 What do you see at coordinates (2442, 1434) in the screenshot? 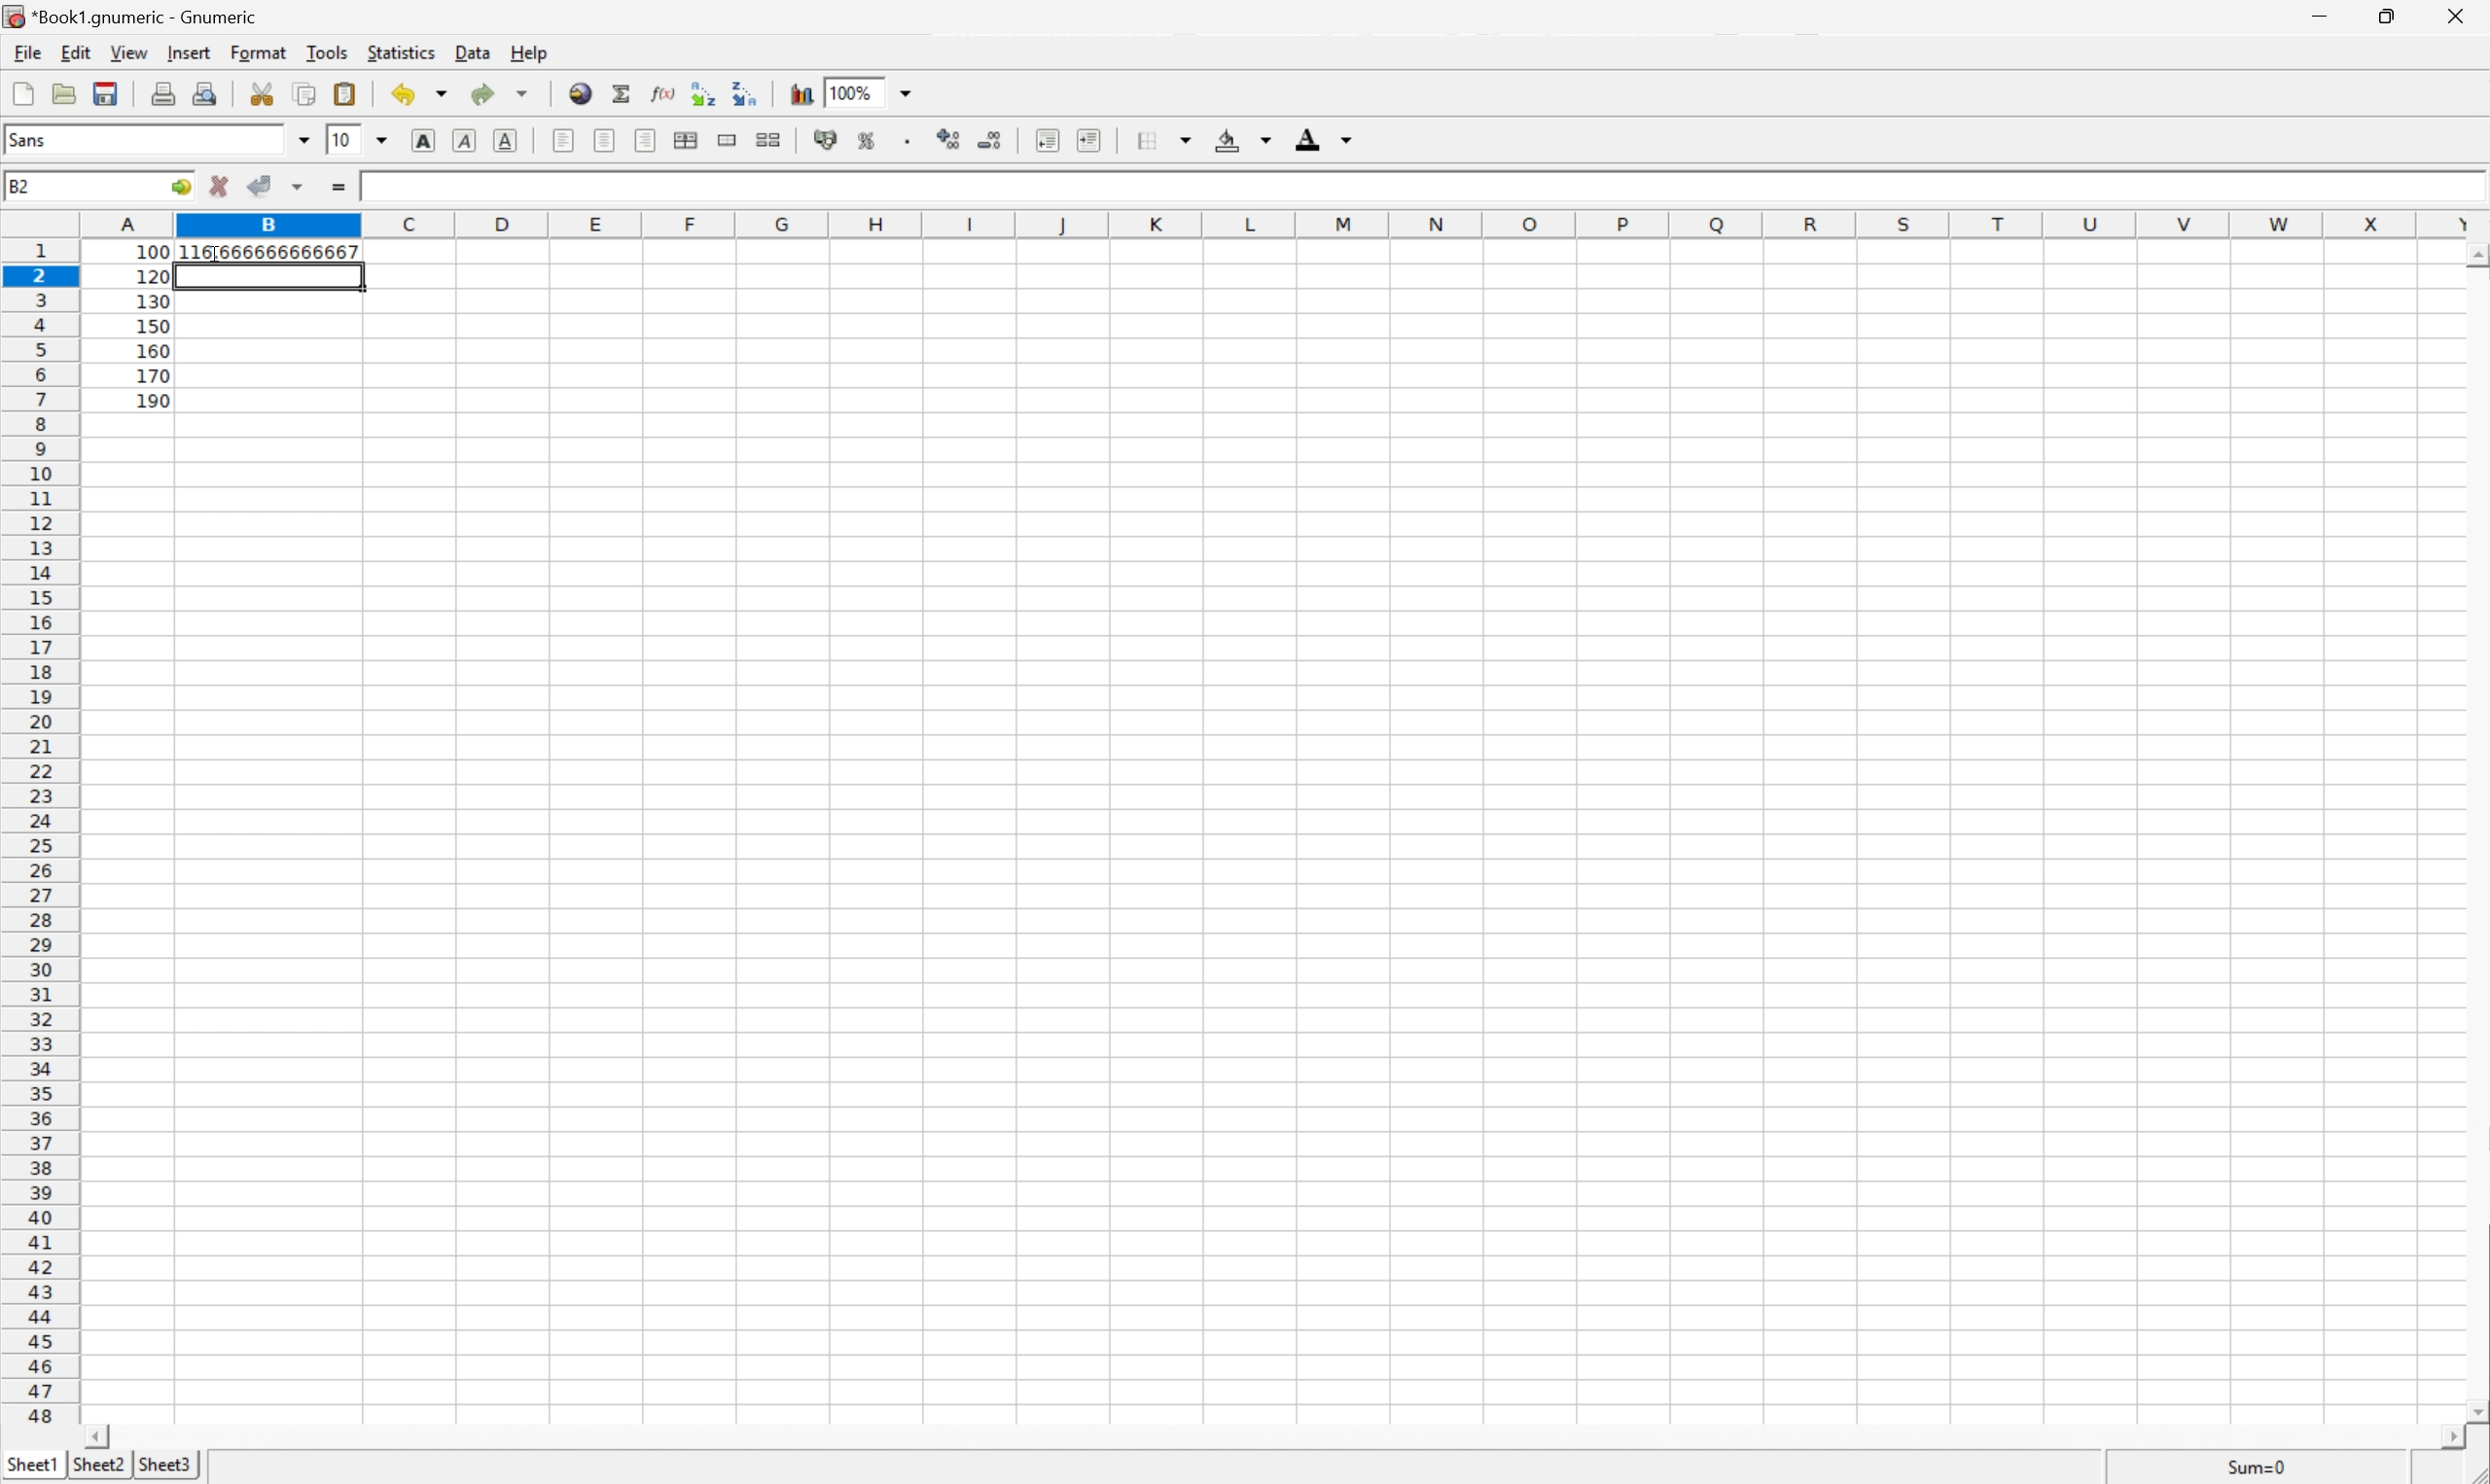
I see `Scroll Right` at bounding box center [2442, 1434].